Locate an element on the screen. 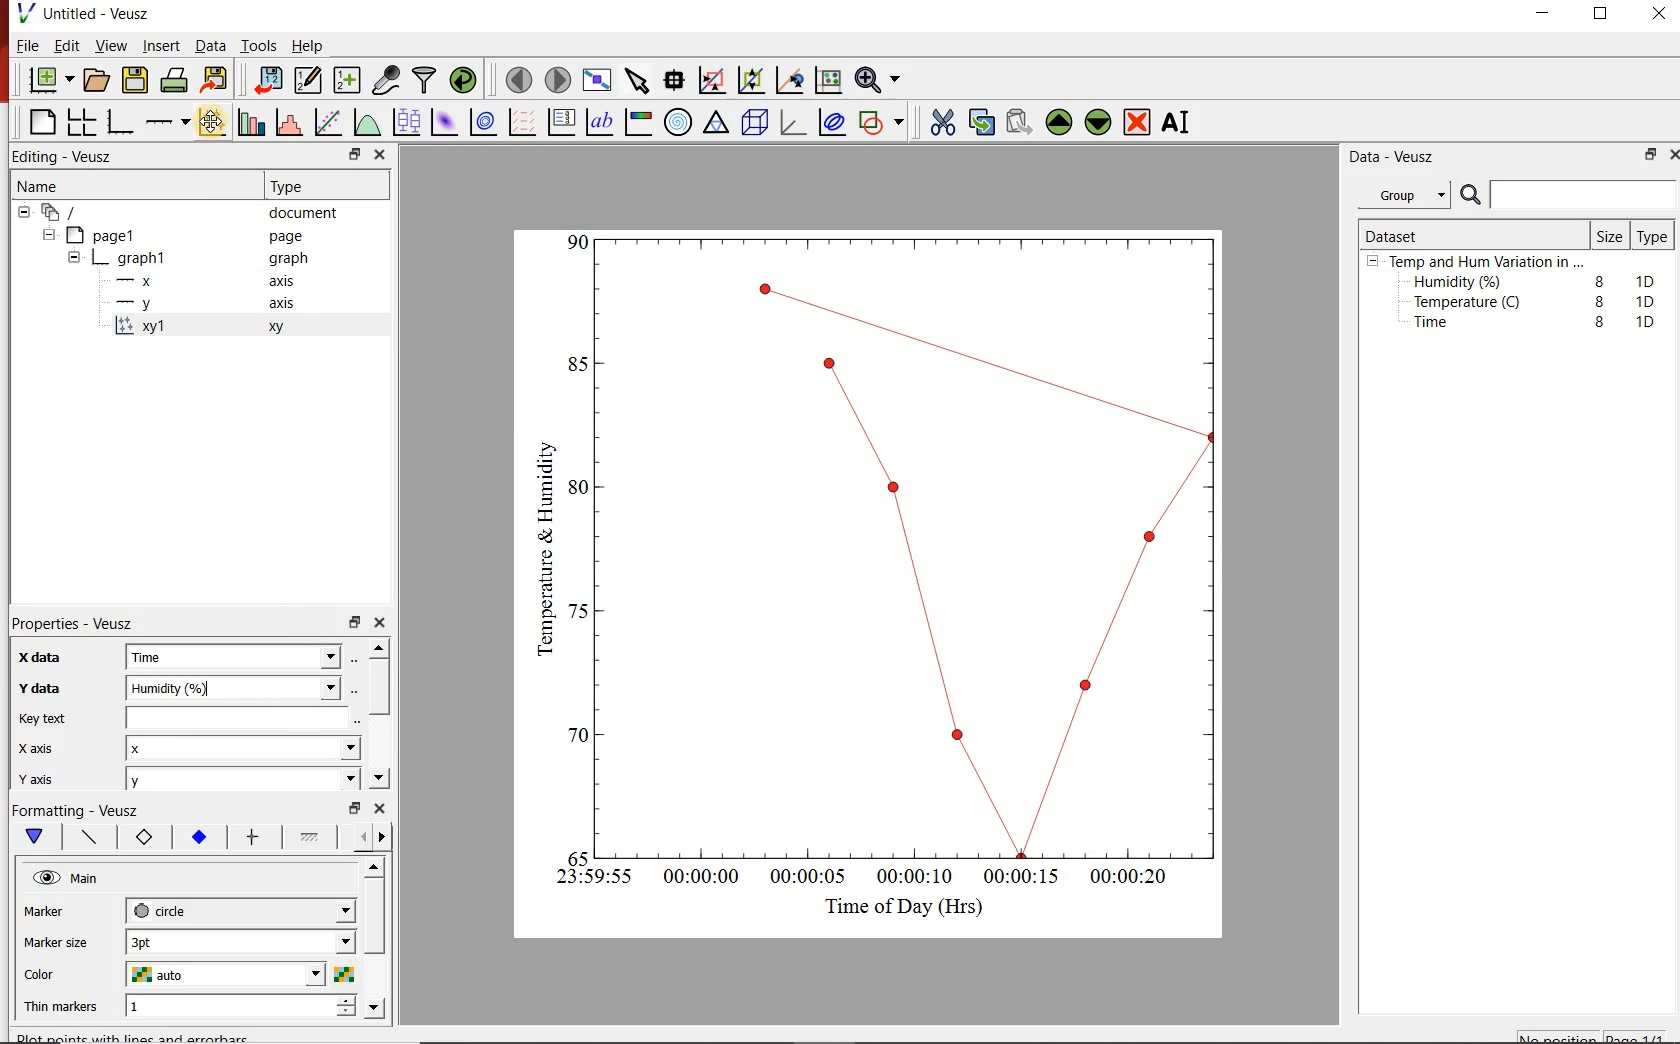 This screenshot has width=1680, height=1044. polar graph is located at coordinates (680, 124).